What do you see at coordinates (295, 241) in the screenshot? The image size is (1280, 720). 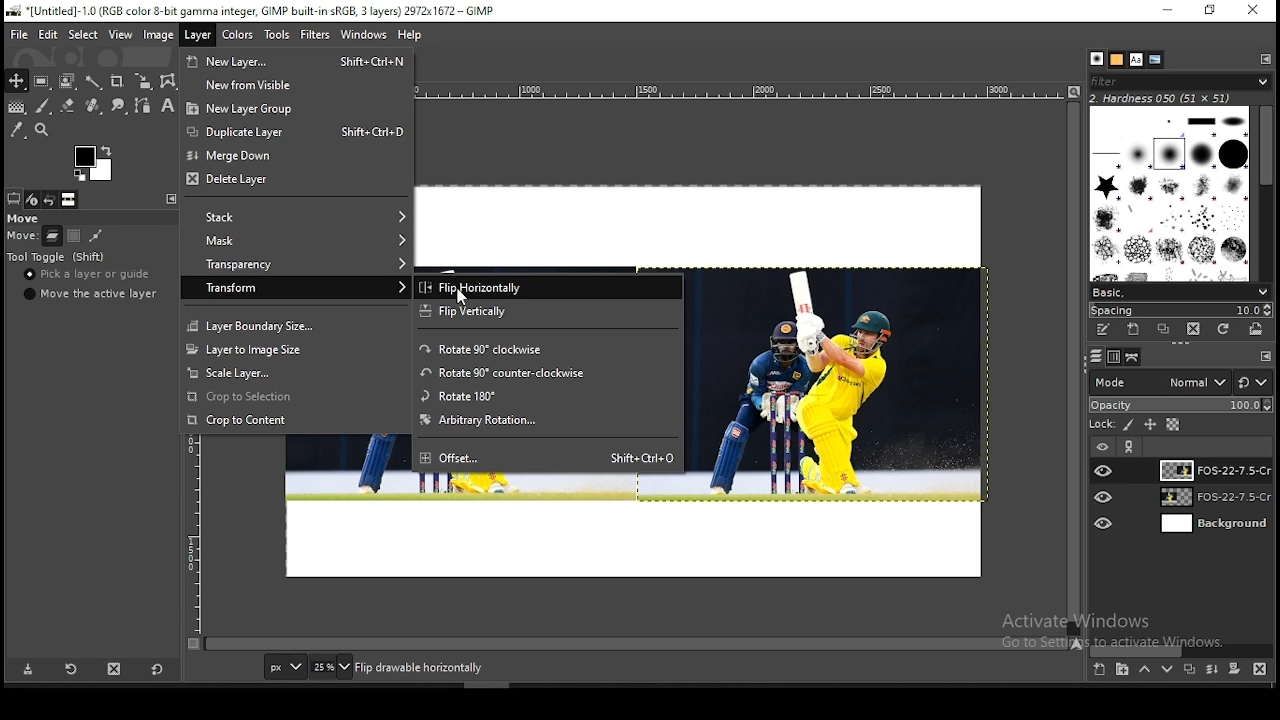 I see `mask` at bounding box center [295, 241].